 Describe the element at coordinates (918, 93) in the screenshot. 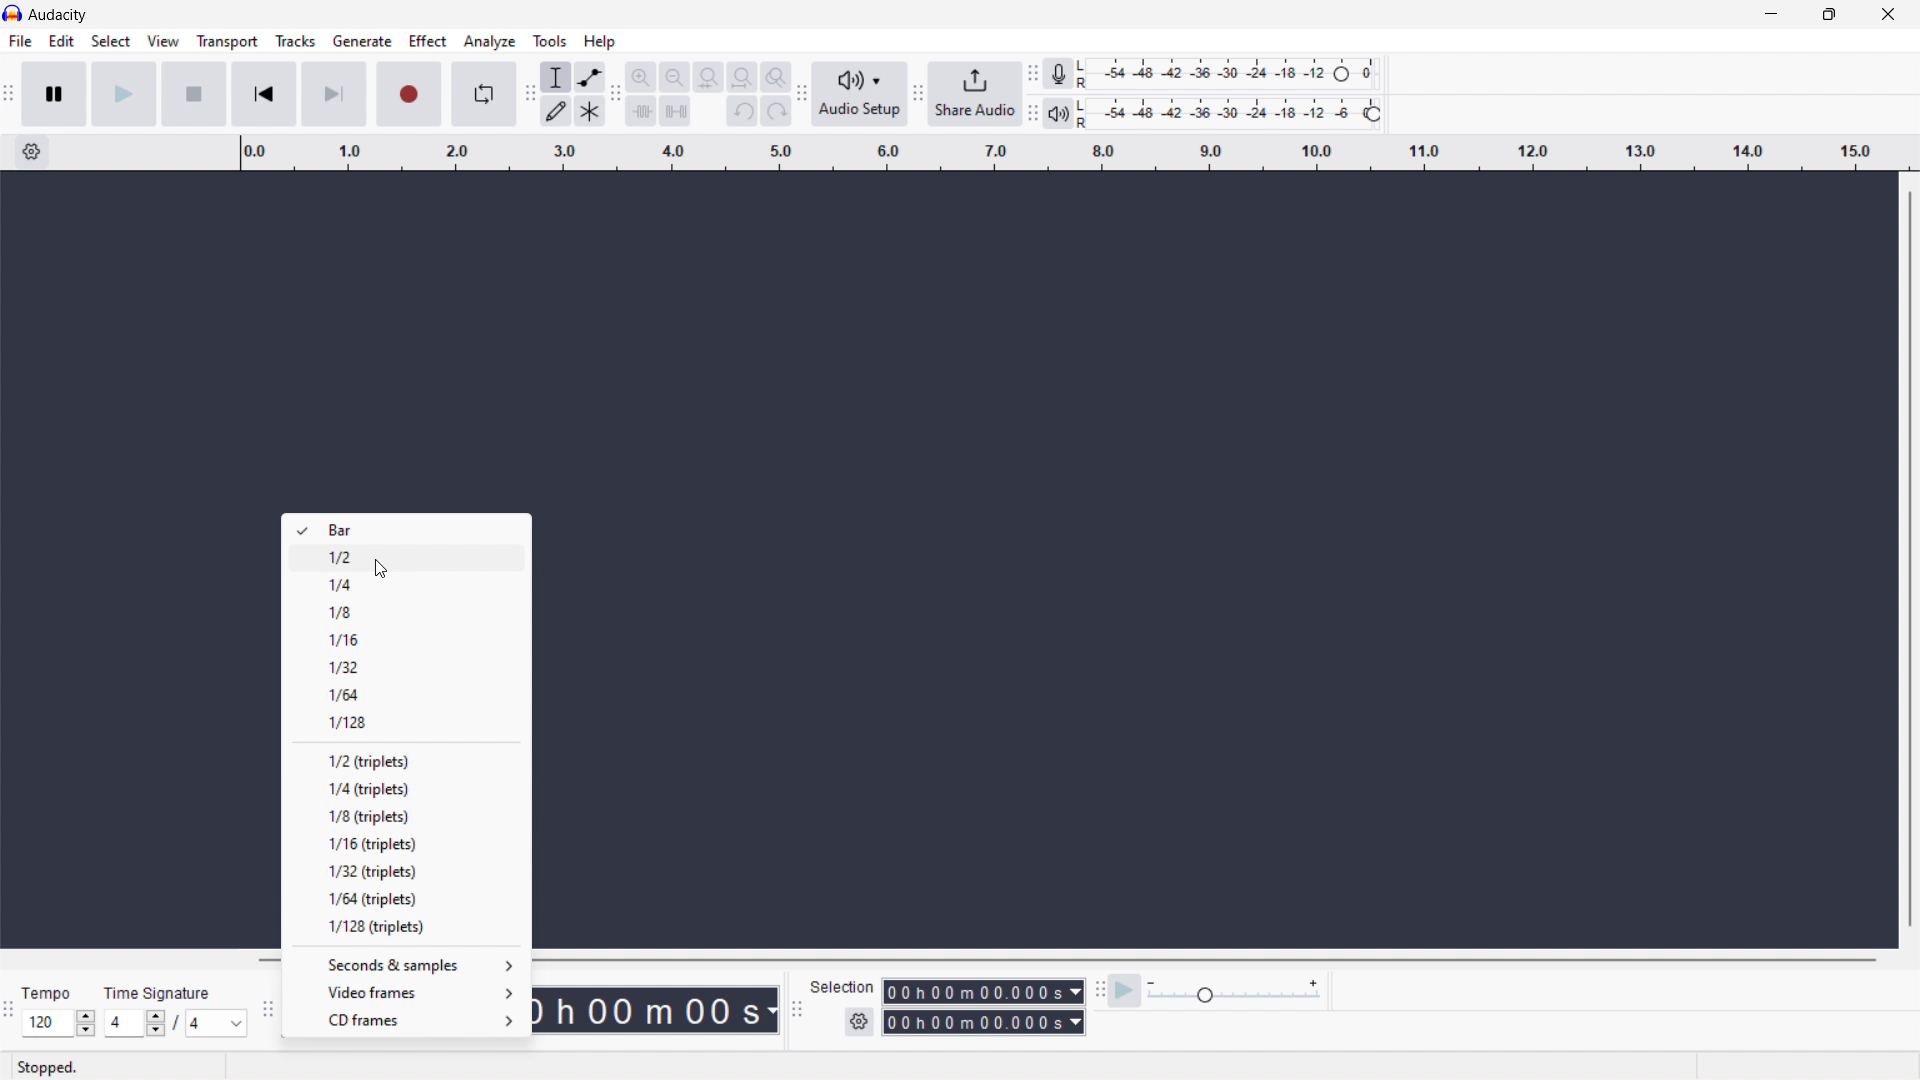

I see `share audio toolbar` at that location.